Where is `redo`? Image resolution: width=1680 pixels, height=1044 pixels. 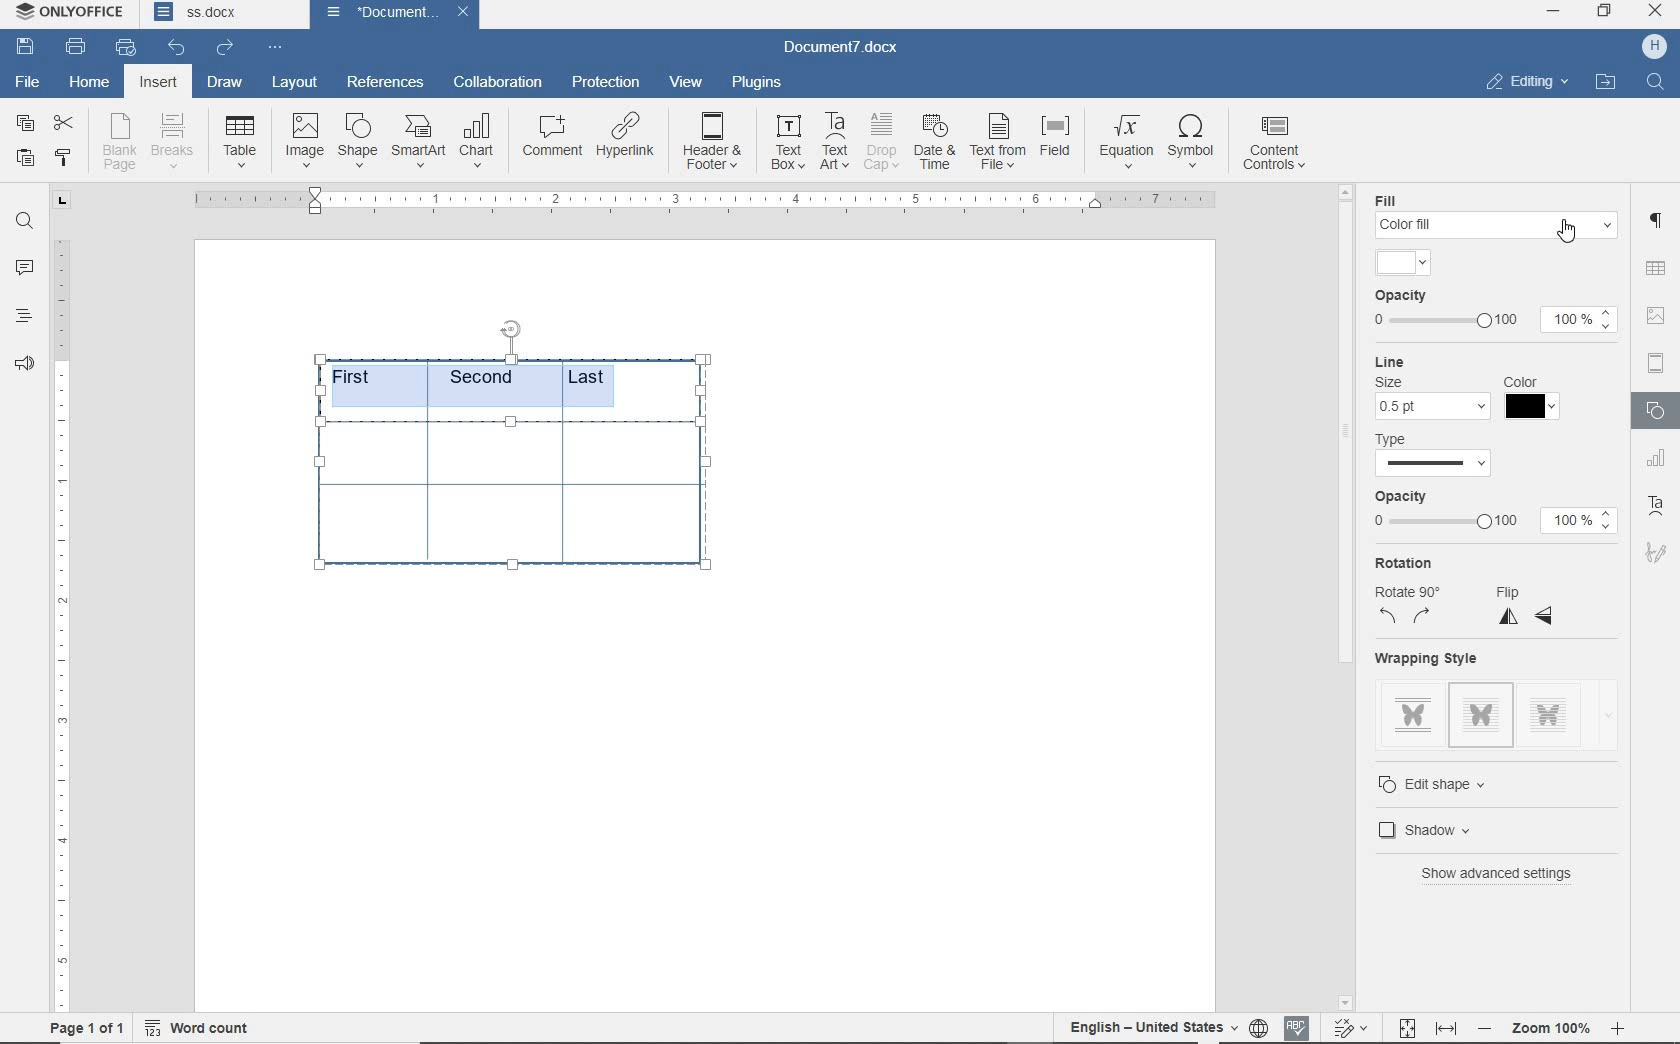
redo is located at coordinates (224, 47).